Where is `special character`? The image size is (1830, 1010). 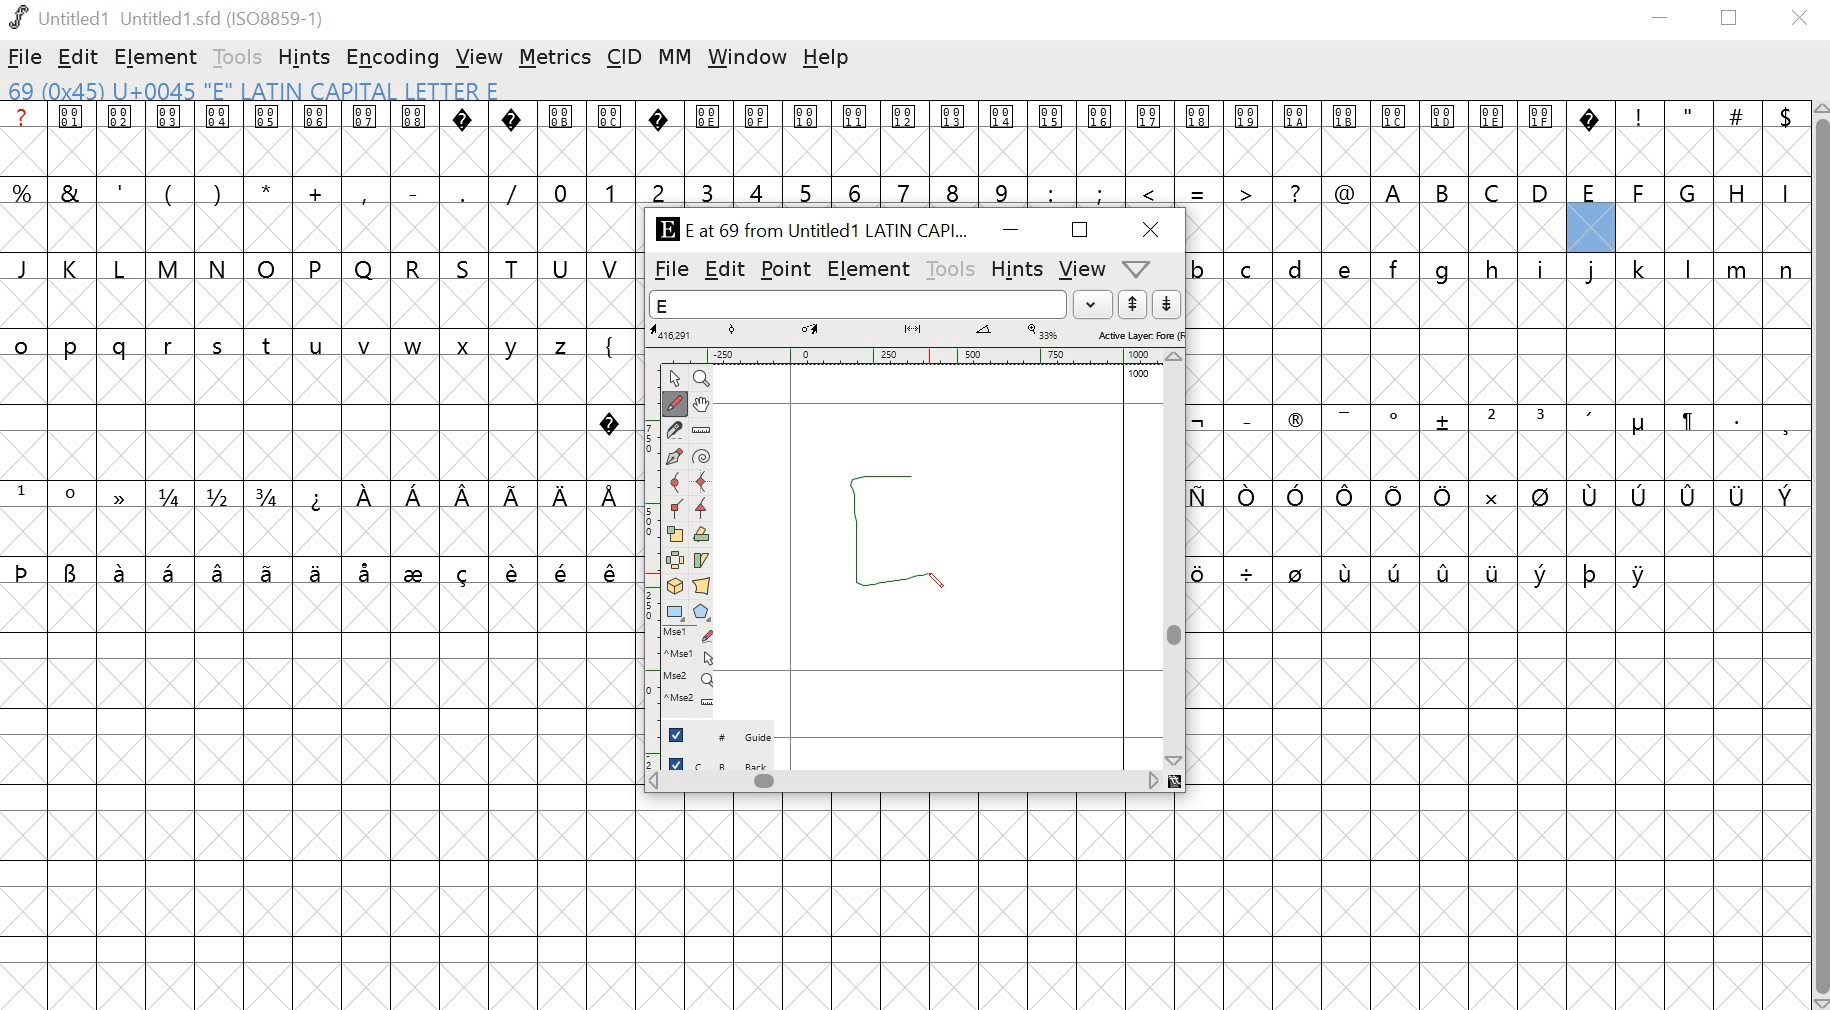 special character is located at coordinates (610, 420).